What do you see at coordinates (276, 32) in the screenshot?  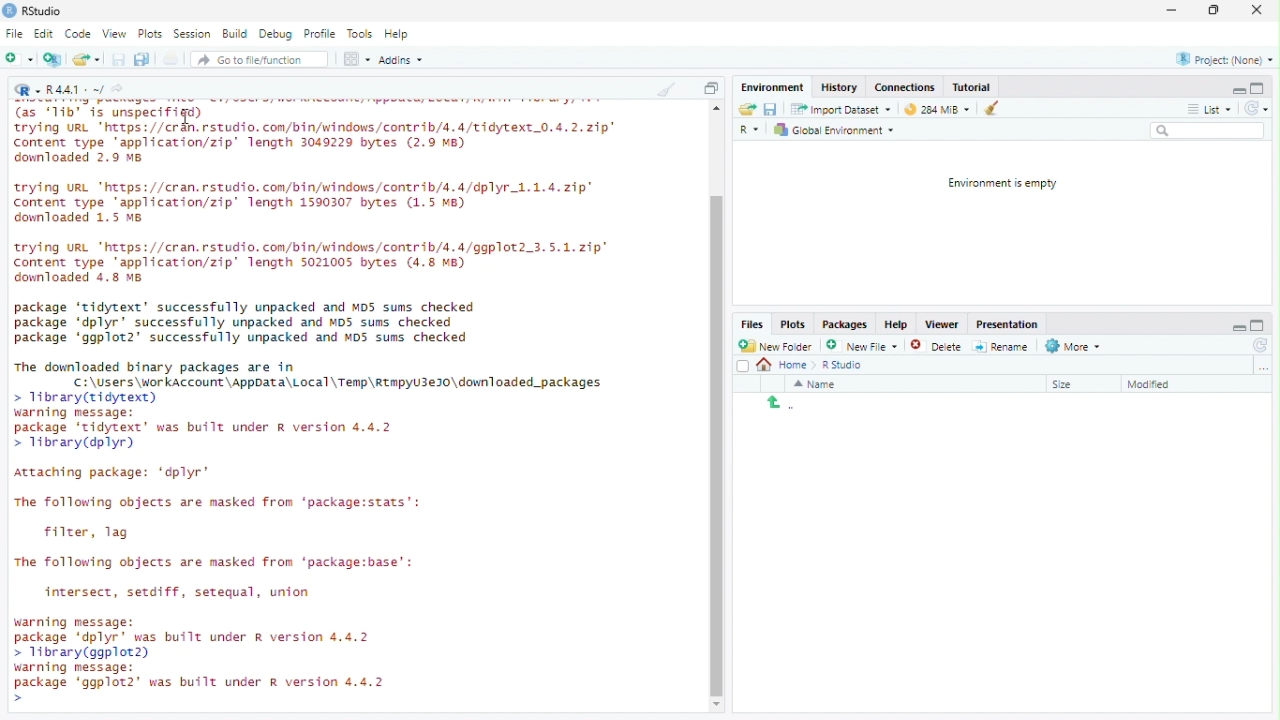 I see `Debug` at bounding box center [276, 32].